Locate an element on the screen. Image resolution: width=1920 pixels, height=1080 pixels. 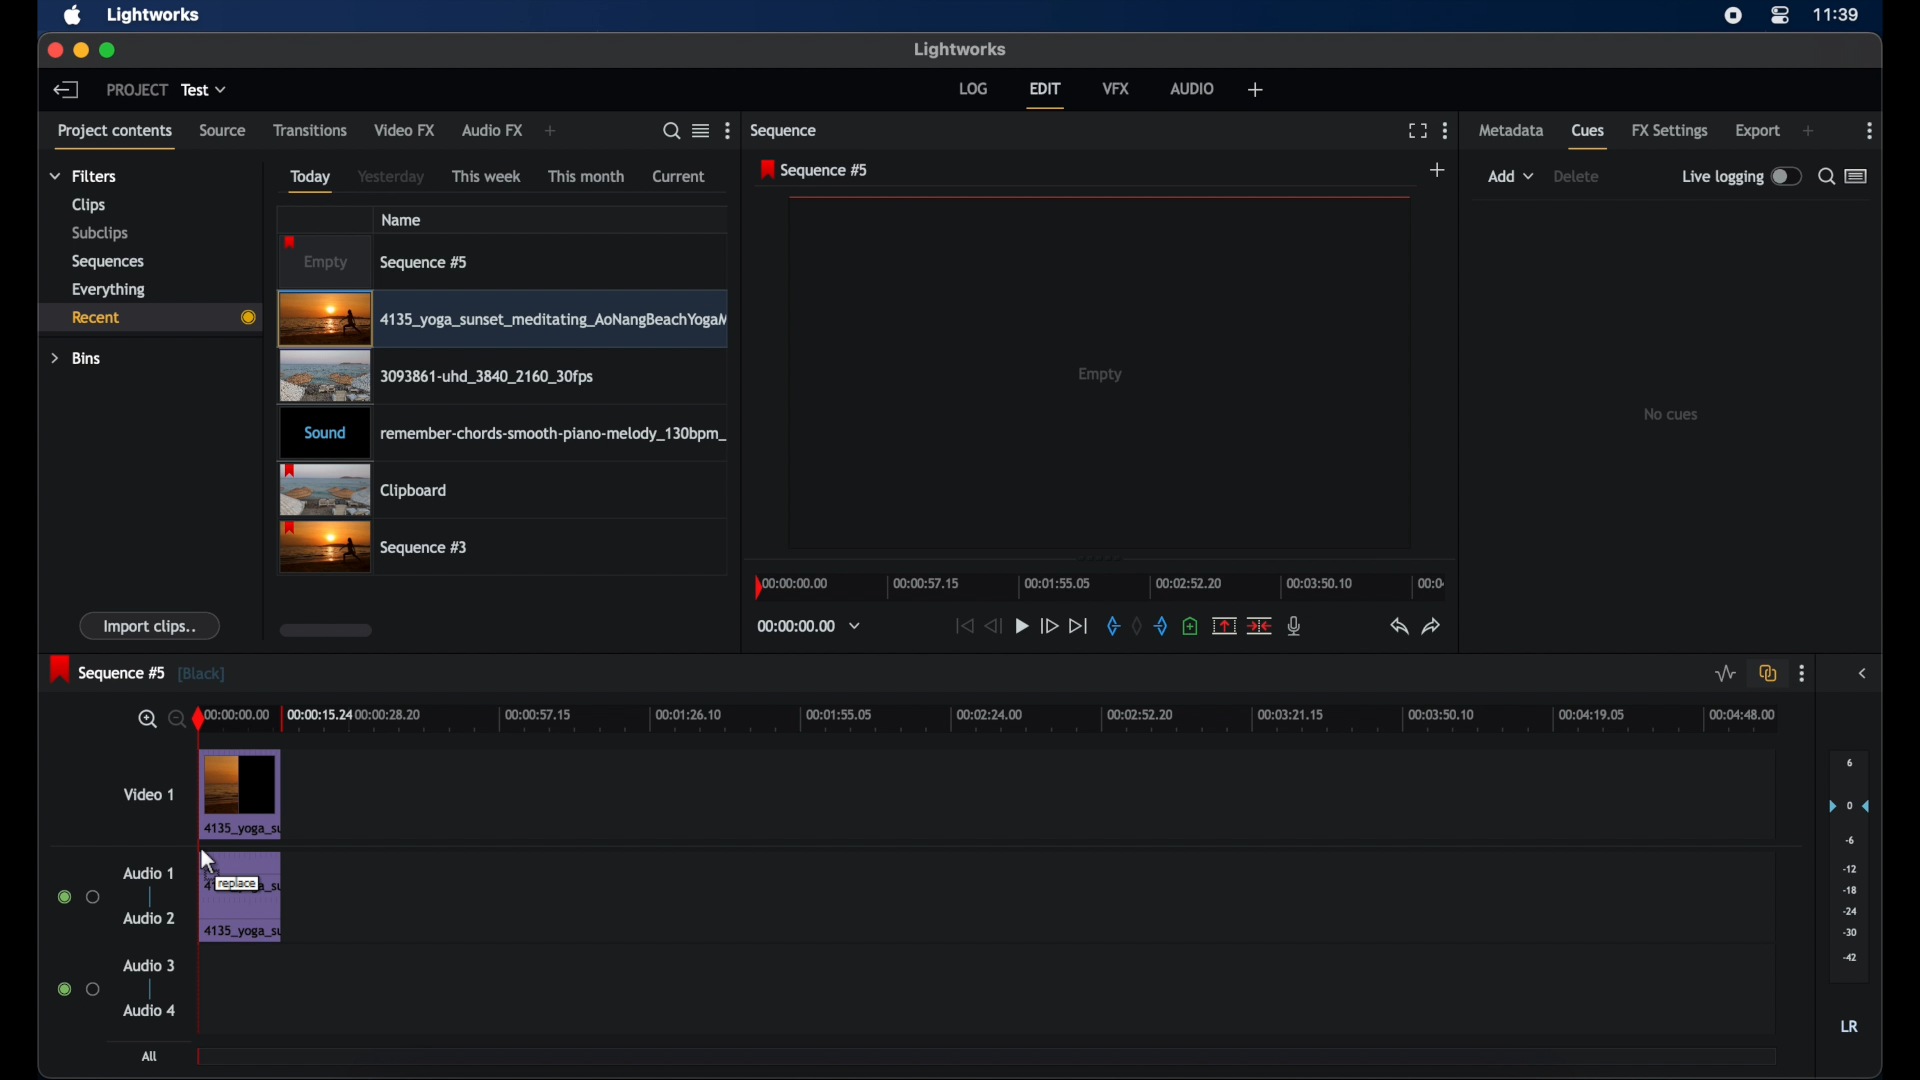
subclips is located at coordinates (102, 232).